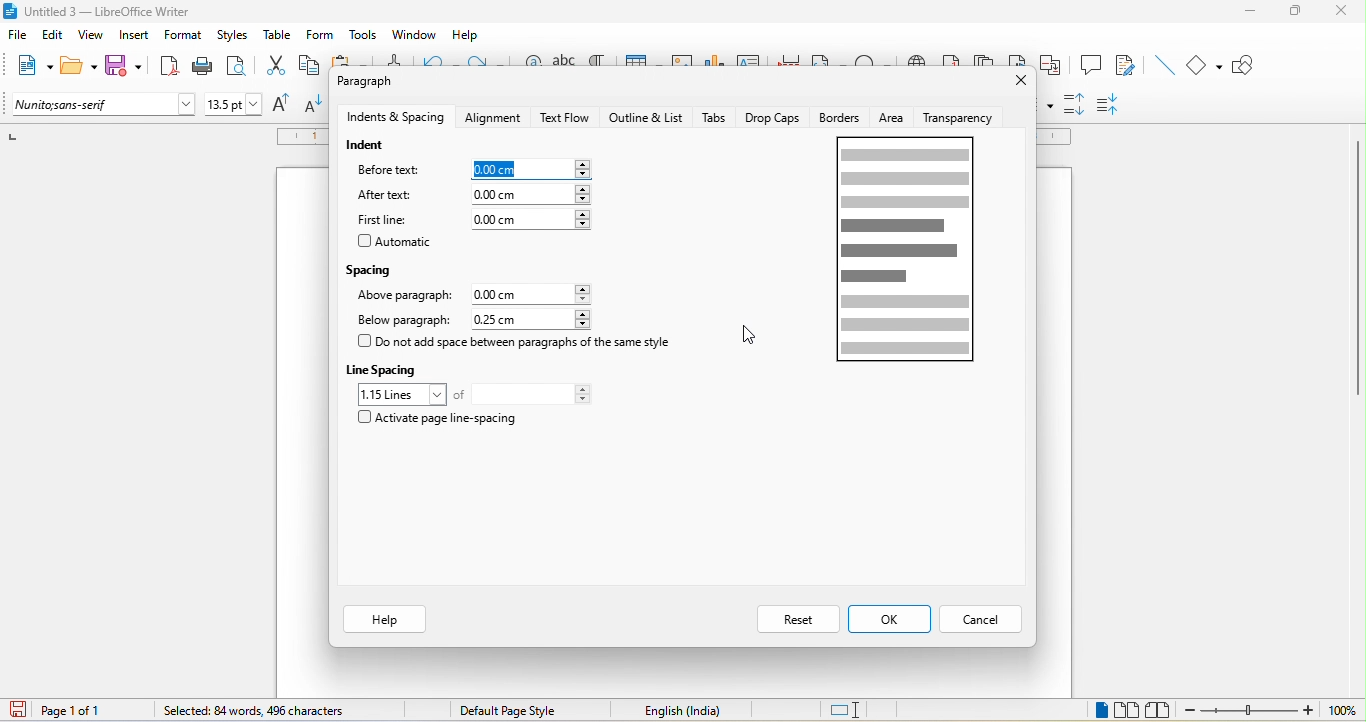 The height and width of the screenshot is (722, 1366). I want to click on tools, so click(362, 36).